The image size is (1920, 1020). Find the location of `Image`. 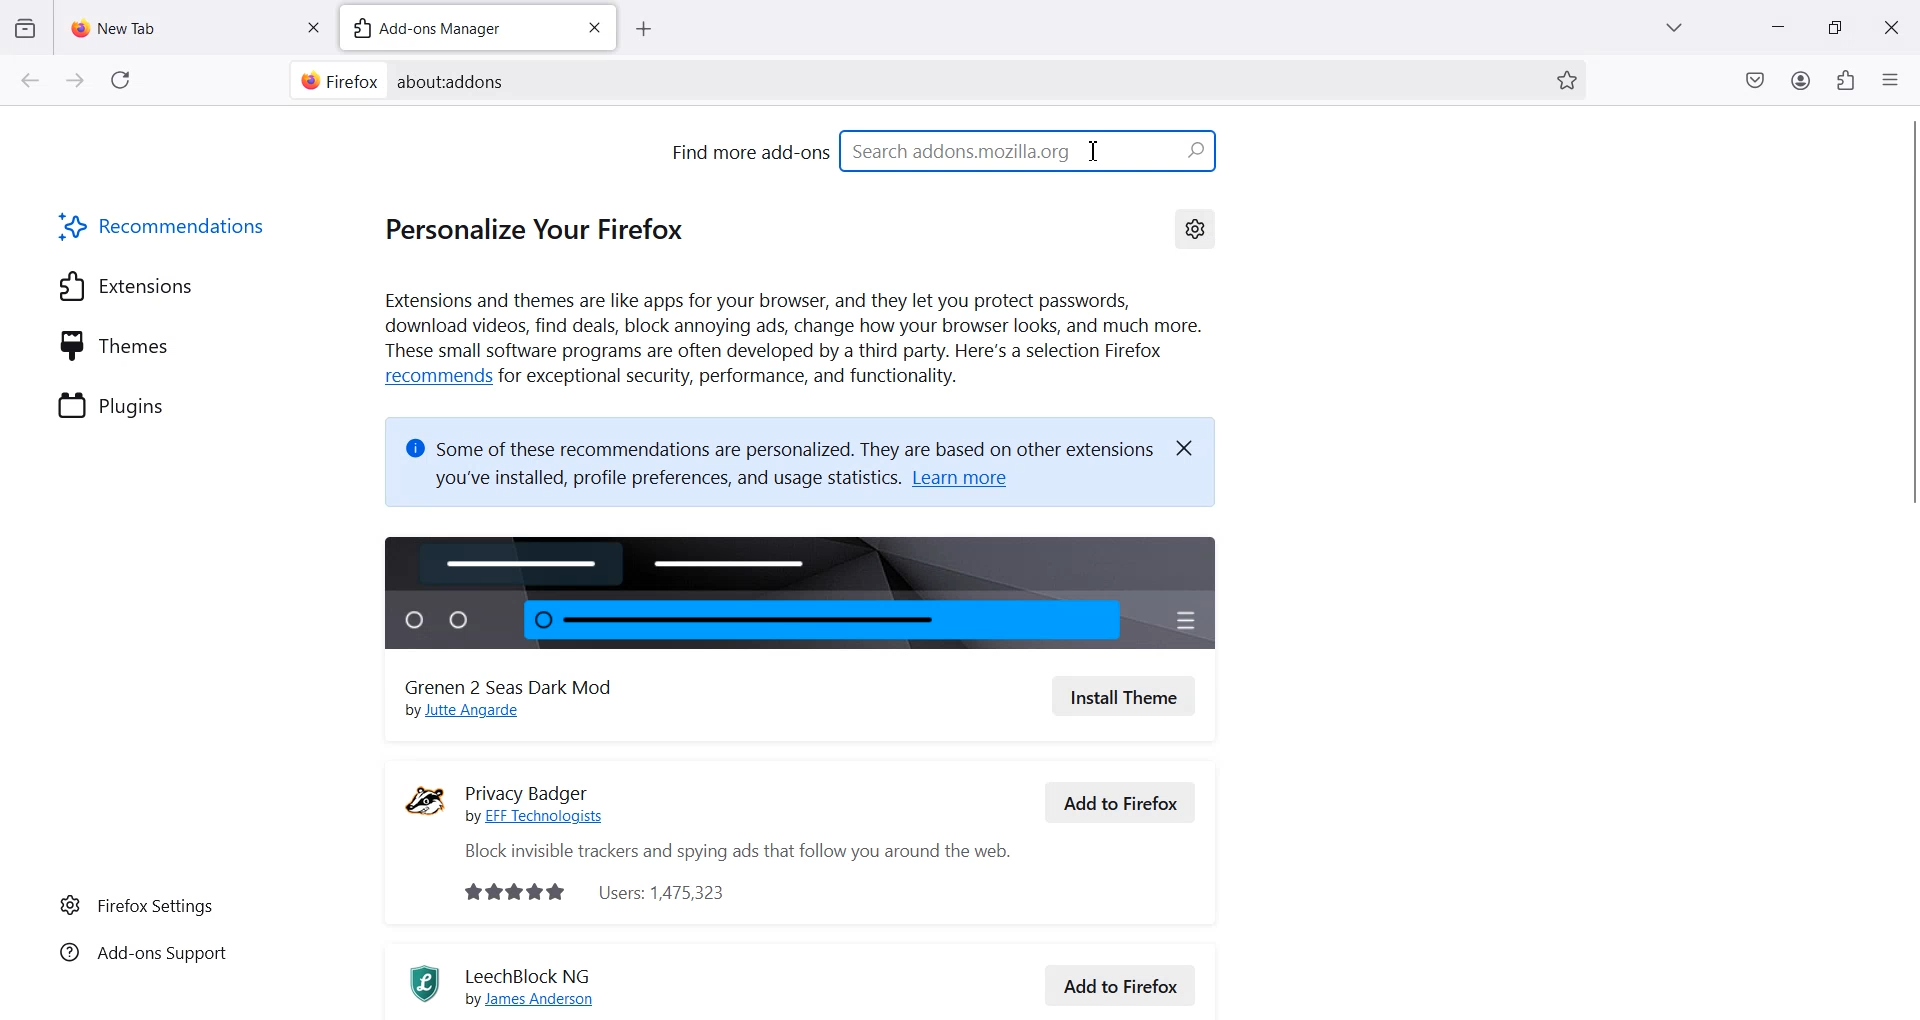

Image is located at coordinates (804, 588).